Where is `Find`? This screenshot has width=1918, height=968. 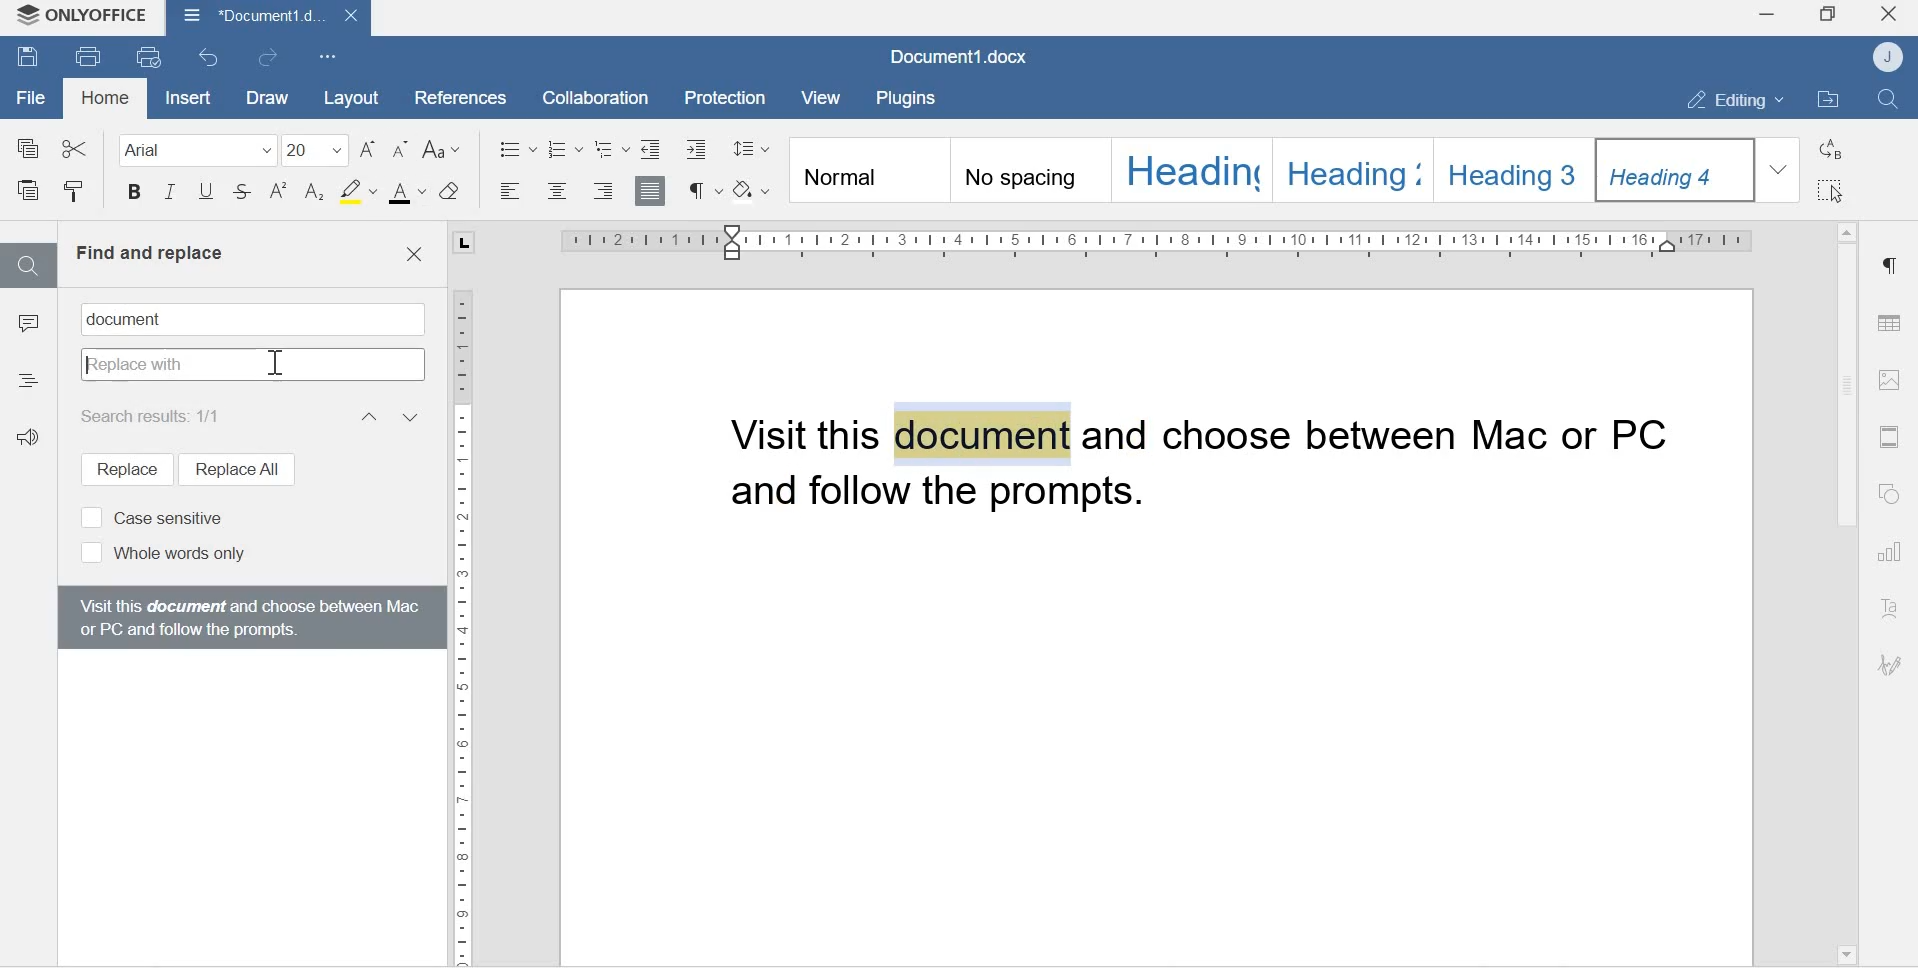 Find is located at coordinates (27, 265).